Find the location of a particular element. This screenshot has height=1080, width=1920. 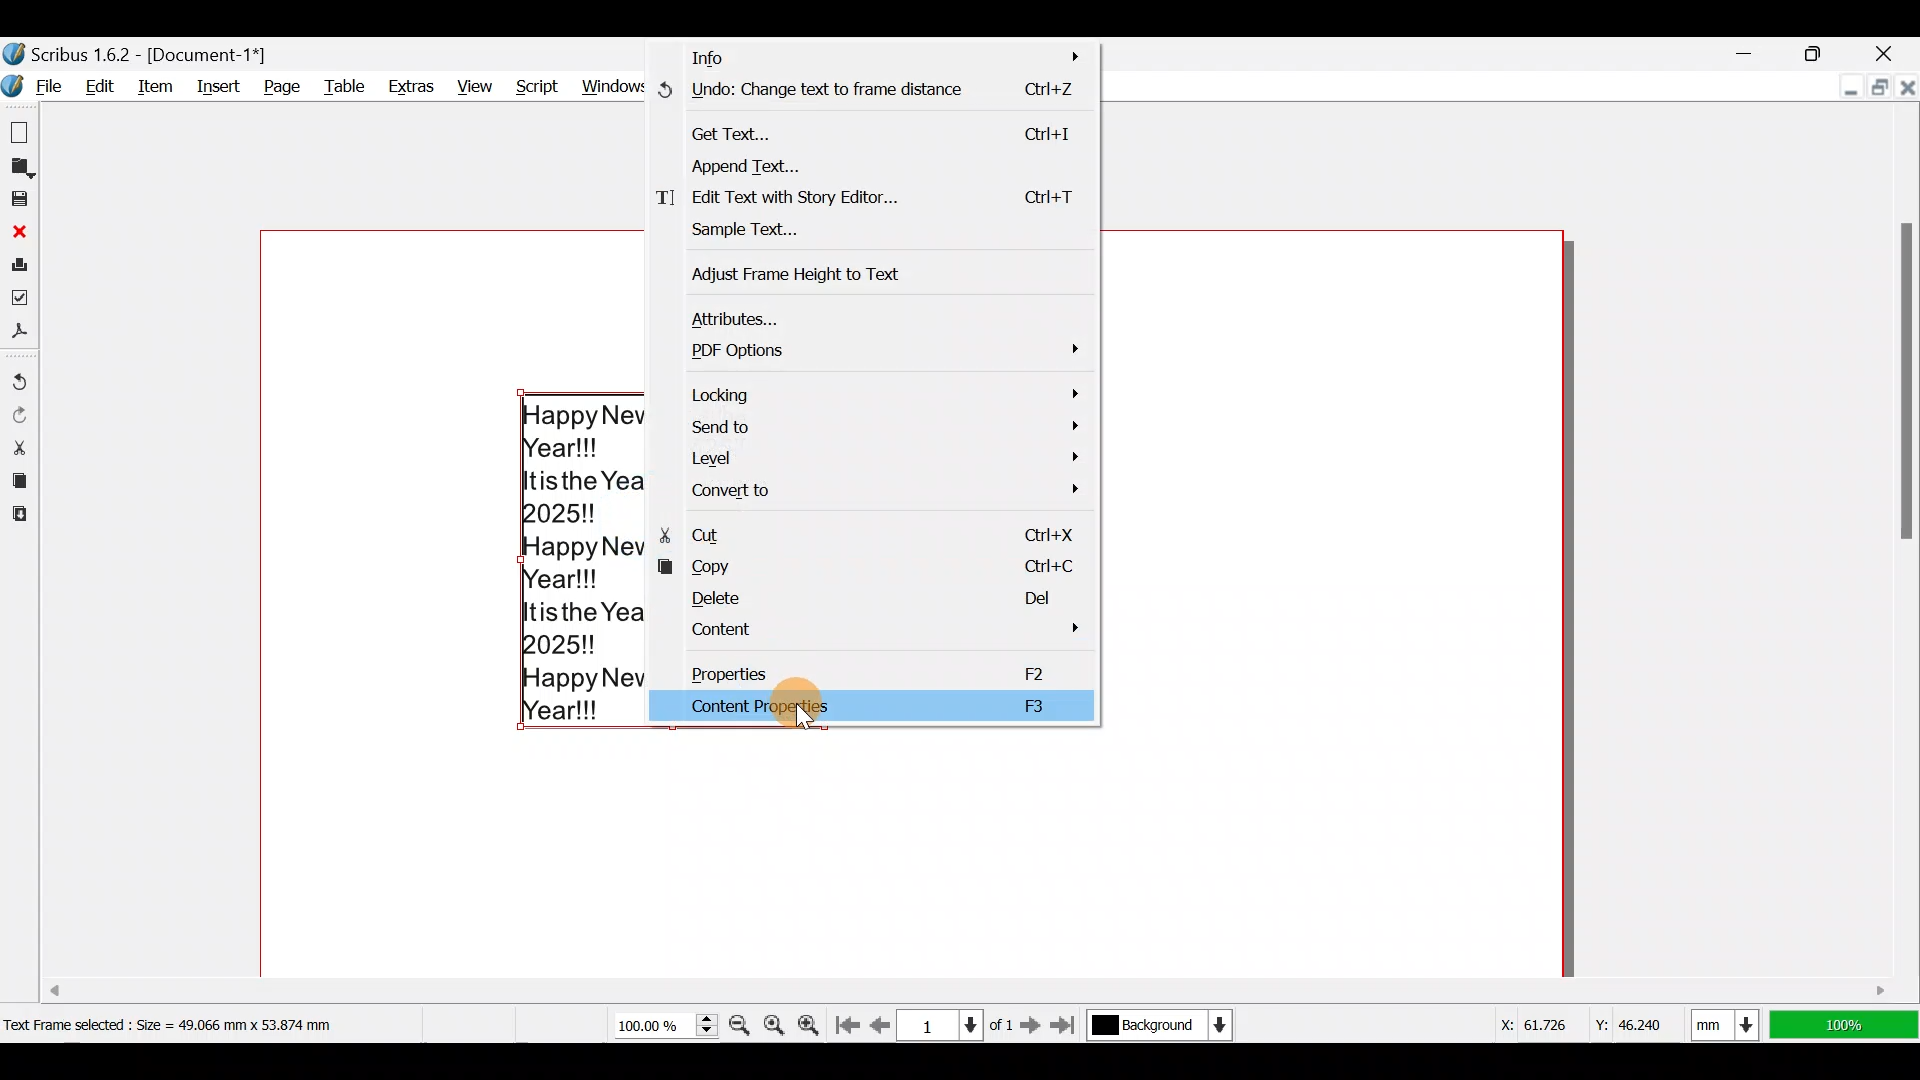

Extras is located at coordinates (414, 86).